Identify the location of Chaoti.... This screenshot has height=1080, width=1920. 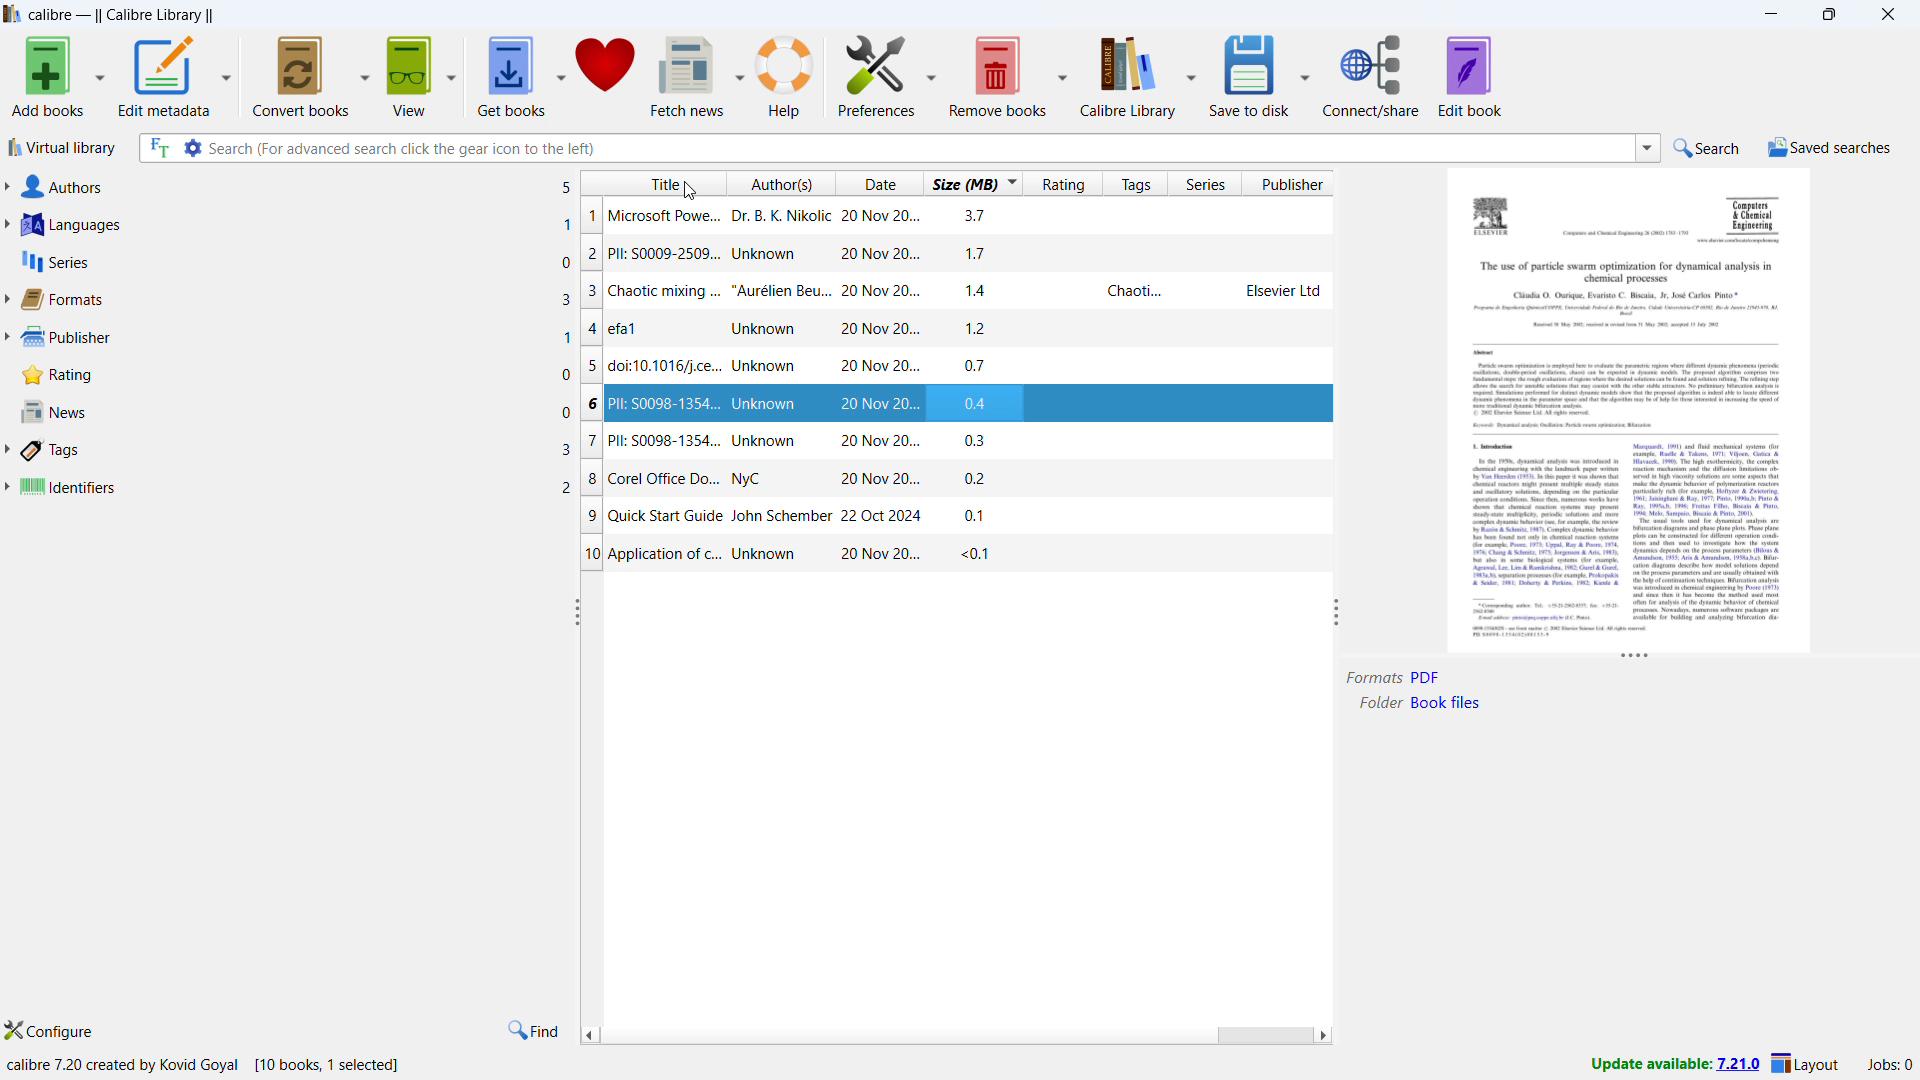
(1130, 295).